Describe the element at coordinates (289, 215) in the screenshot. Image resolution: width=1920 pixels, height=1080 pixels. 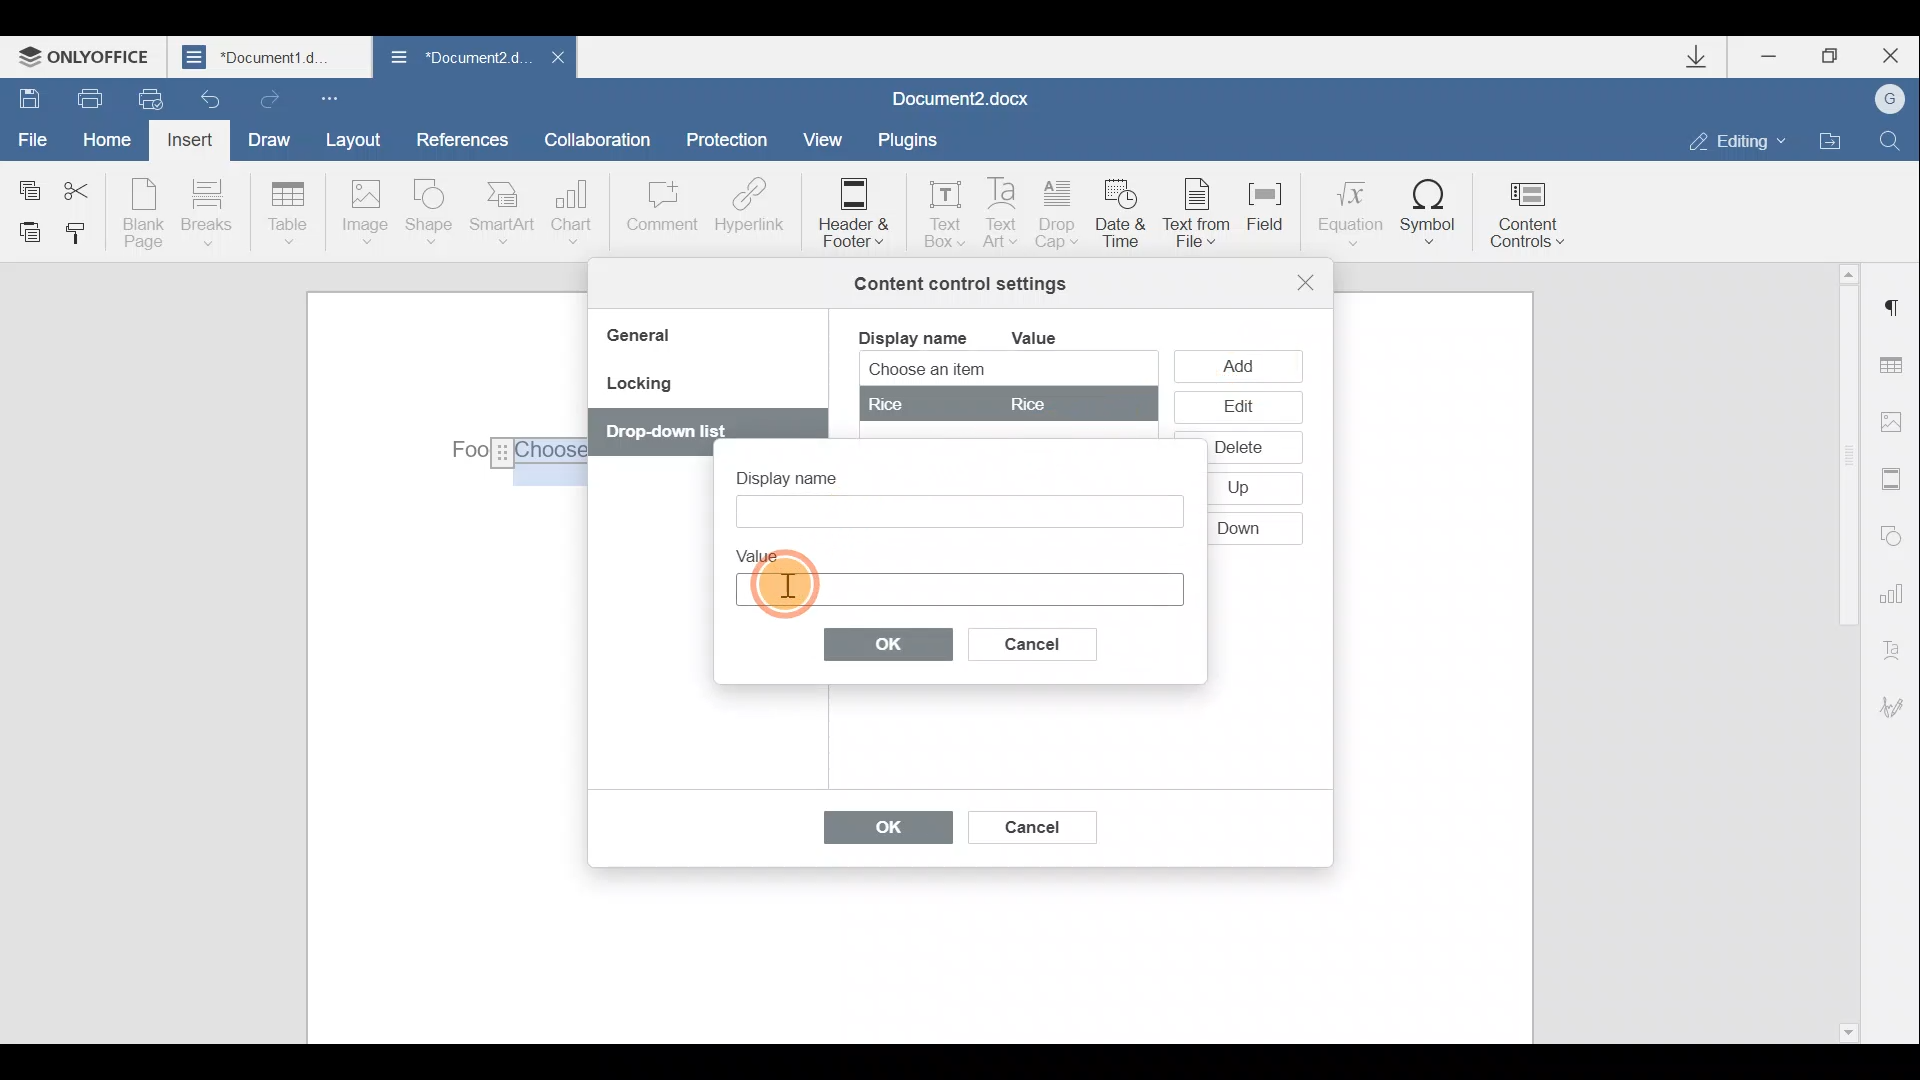
I see `Table` at that location.